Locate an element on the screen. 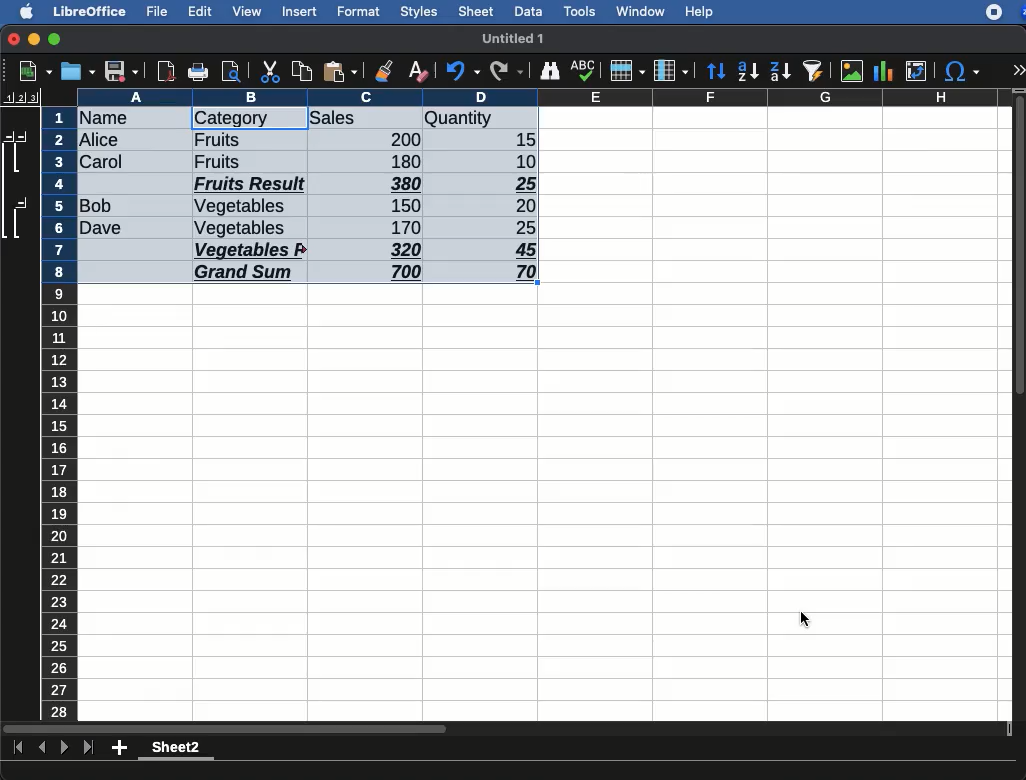 The image size is (1026, 780). sheet 2 is located at coordinates (176, 750).